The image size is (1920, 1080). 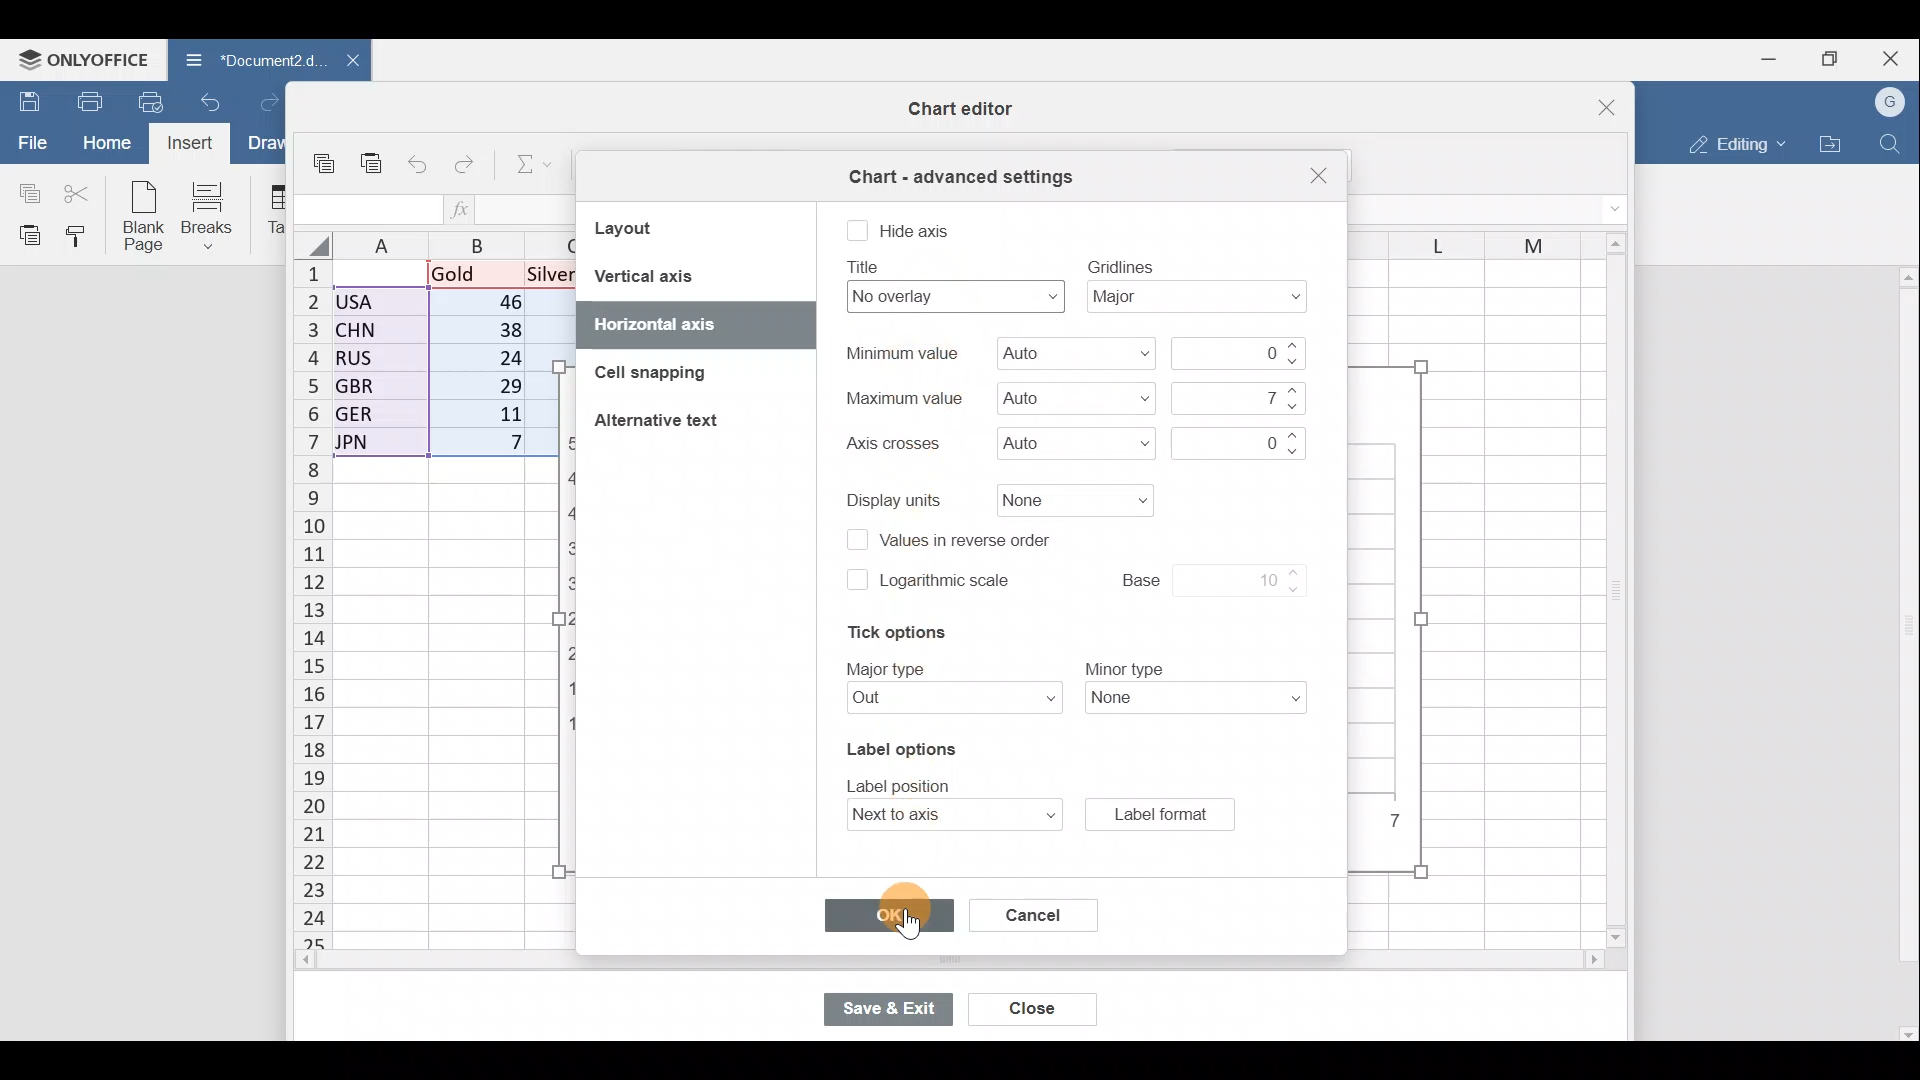 What do you see at coordinates (668, 323) in the screenshot?
I see `Horizontal axis` at bounding box center [668, 323].